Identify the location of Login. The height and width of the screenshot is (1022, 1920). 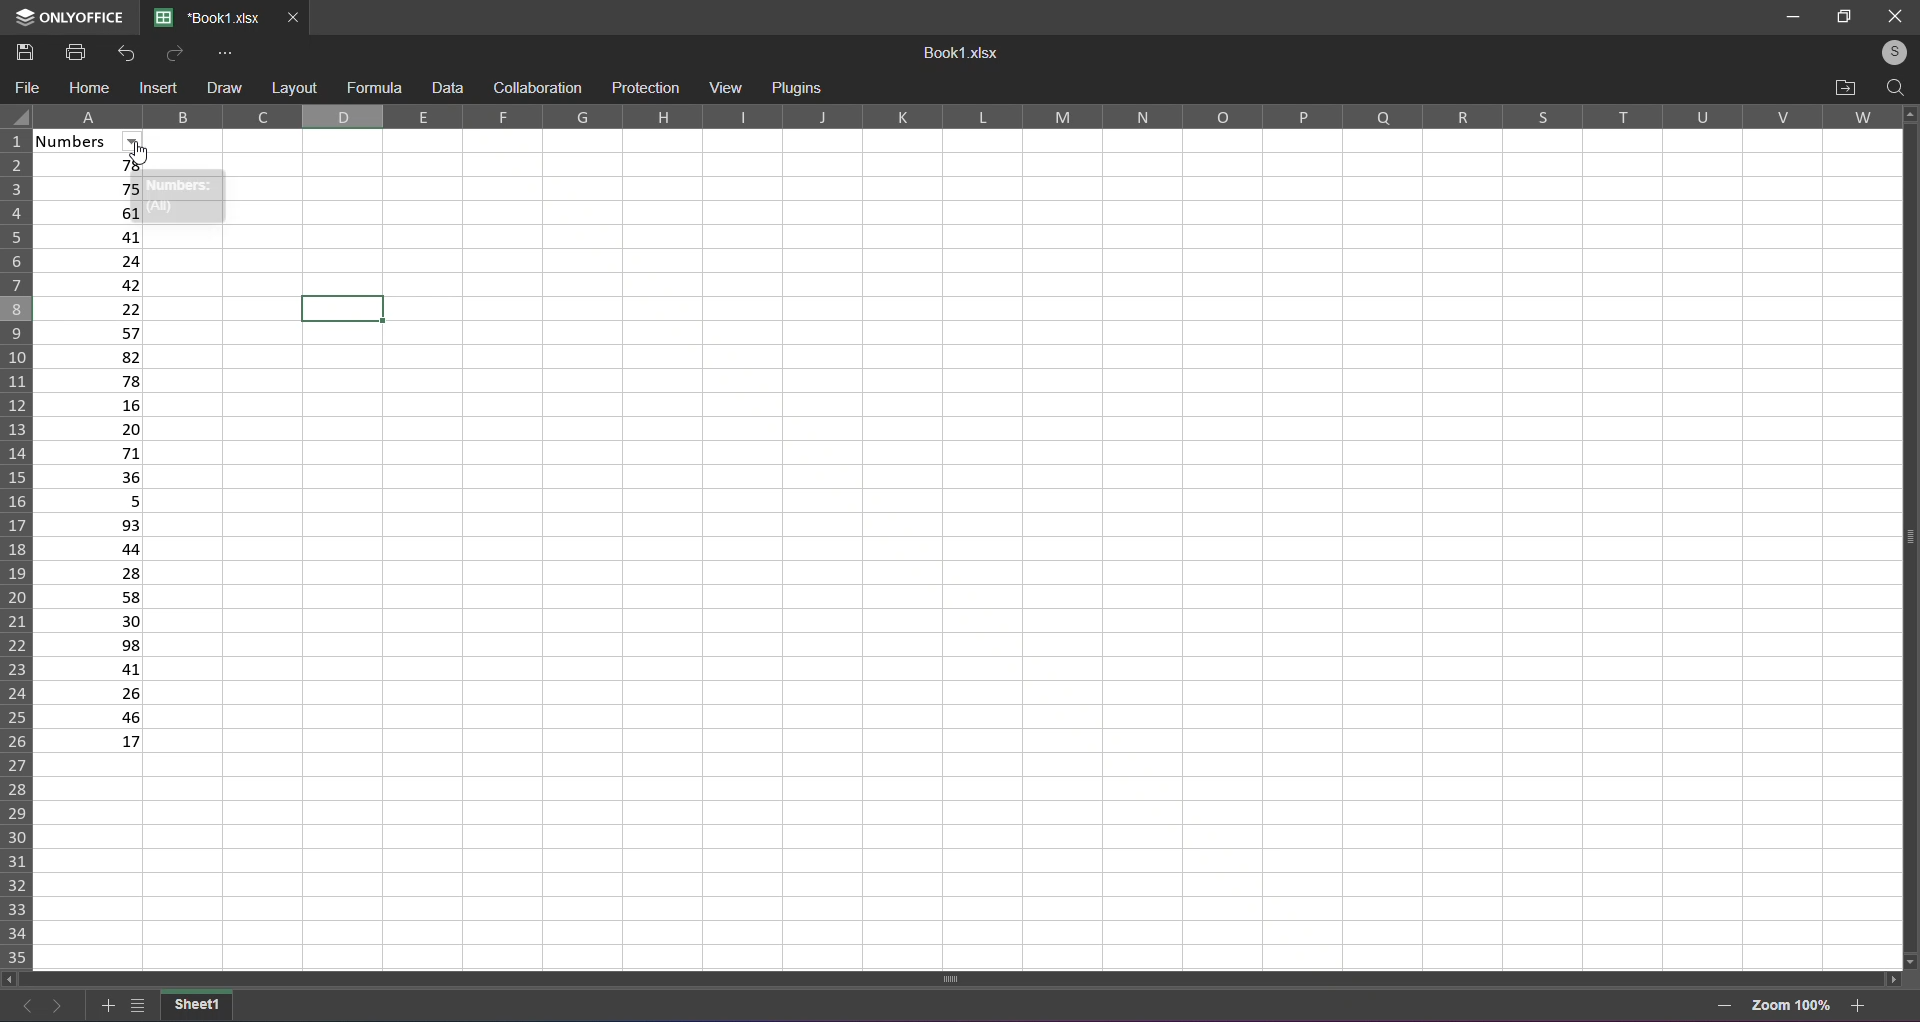
(1887, 53).